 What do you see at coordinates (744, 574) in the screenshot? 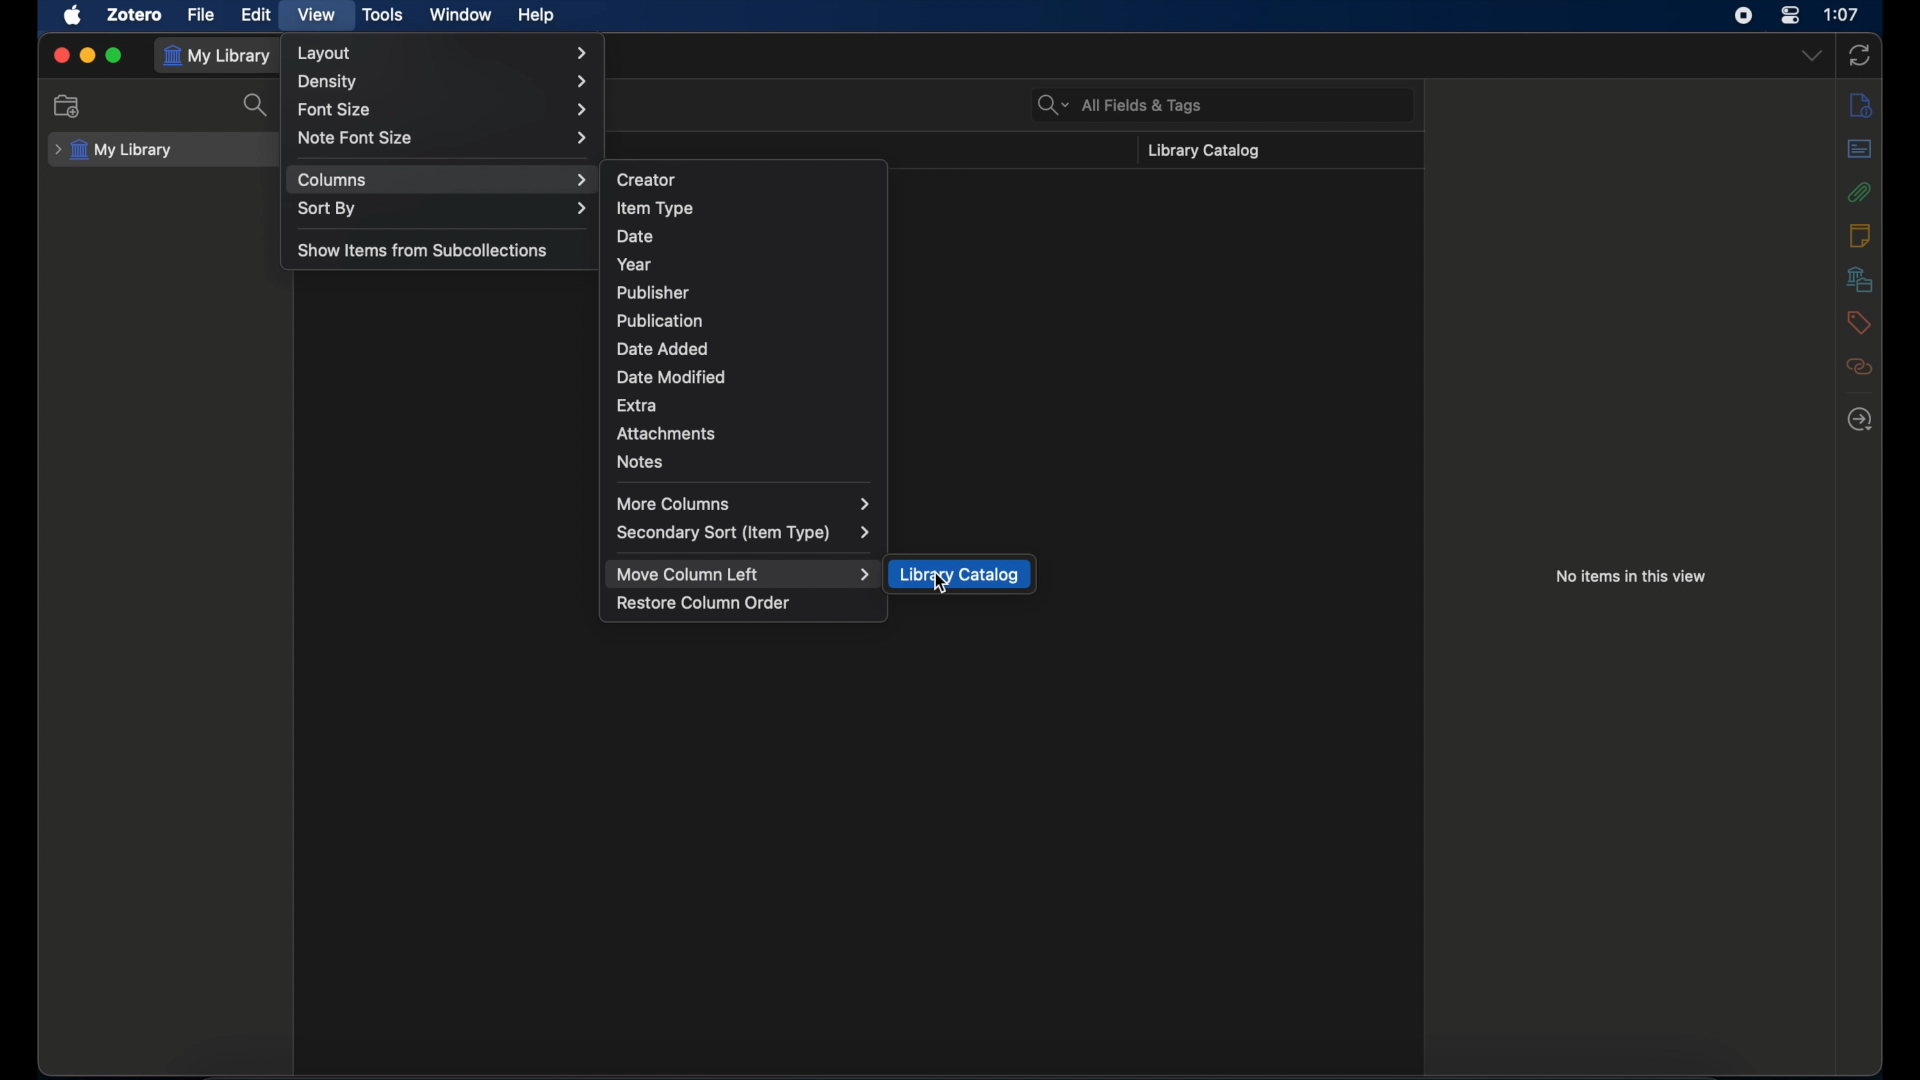
I see `move column left` at bounding box center [744, 574].